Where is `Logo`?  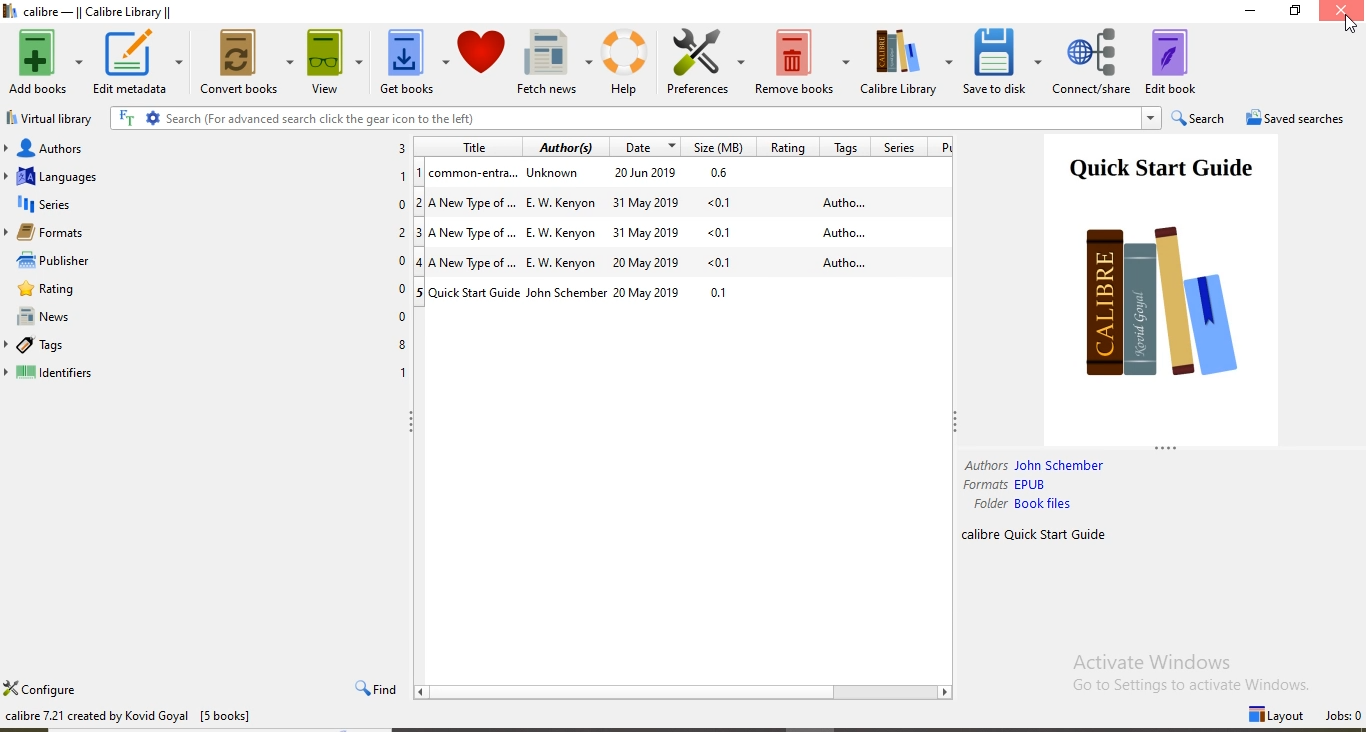 Logo is located at coordinates (11, 11).